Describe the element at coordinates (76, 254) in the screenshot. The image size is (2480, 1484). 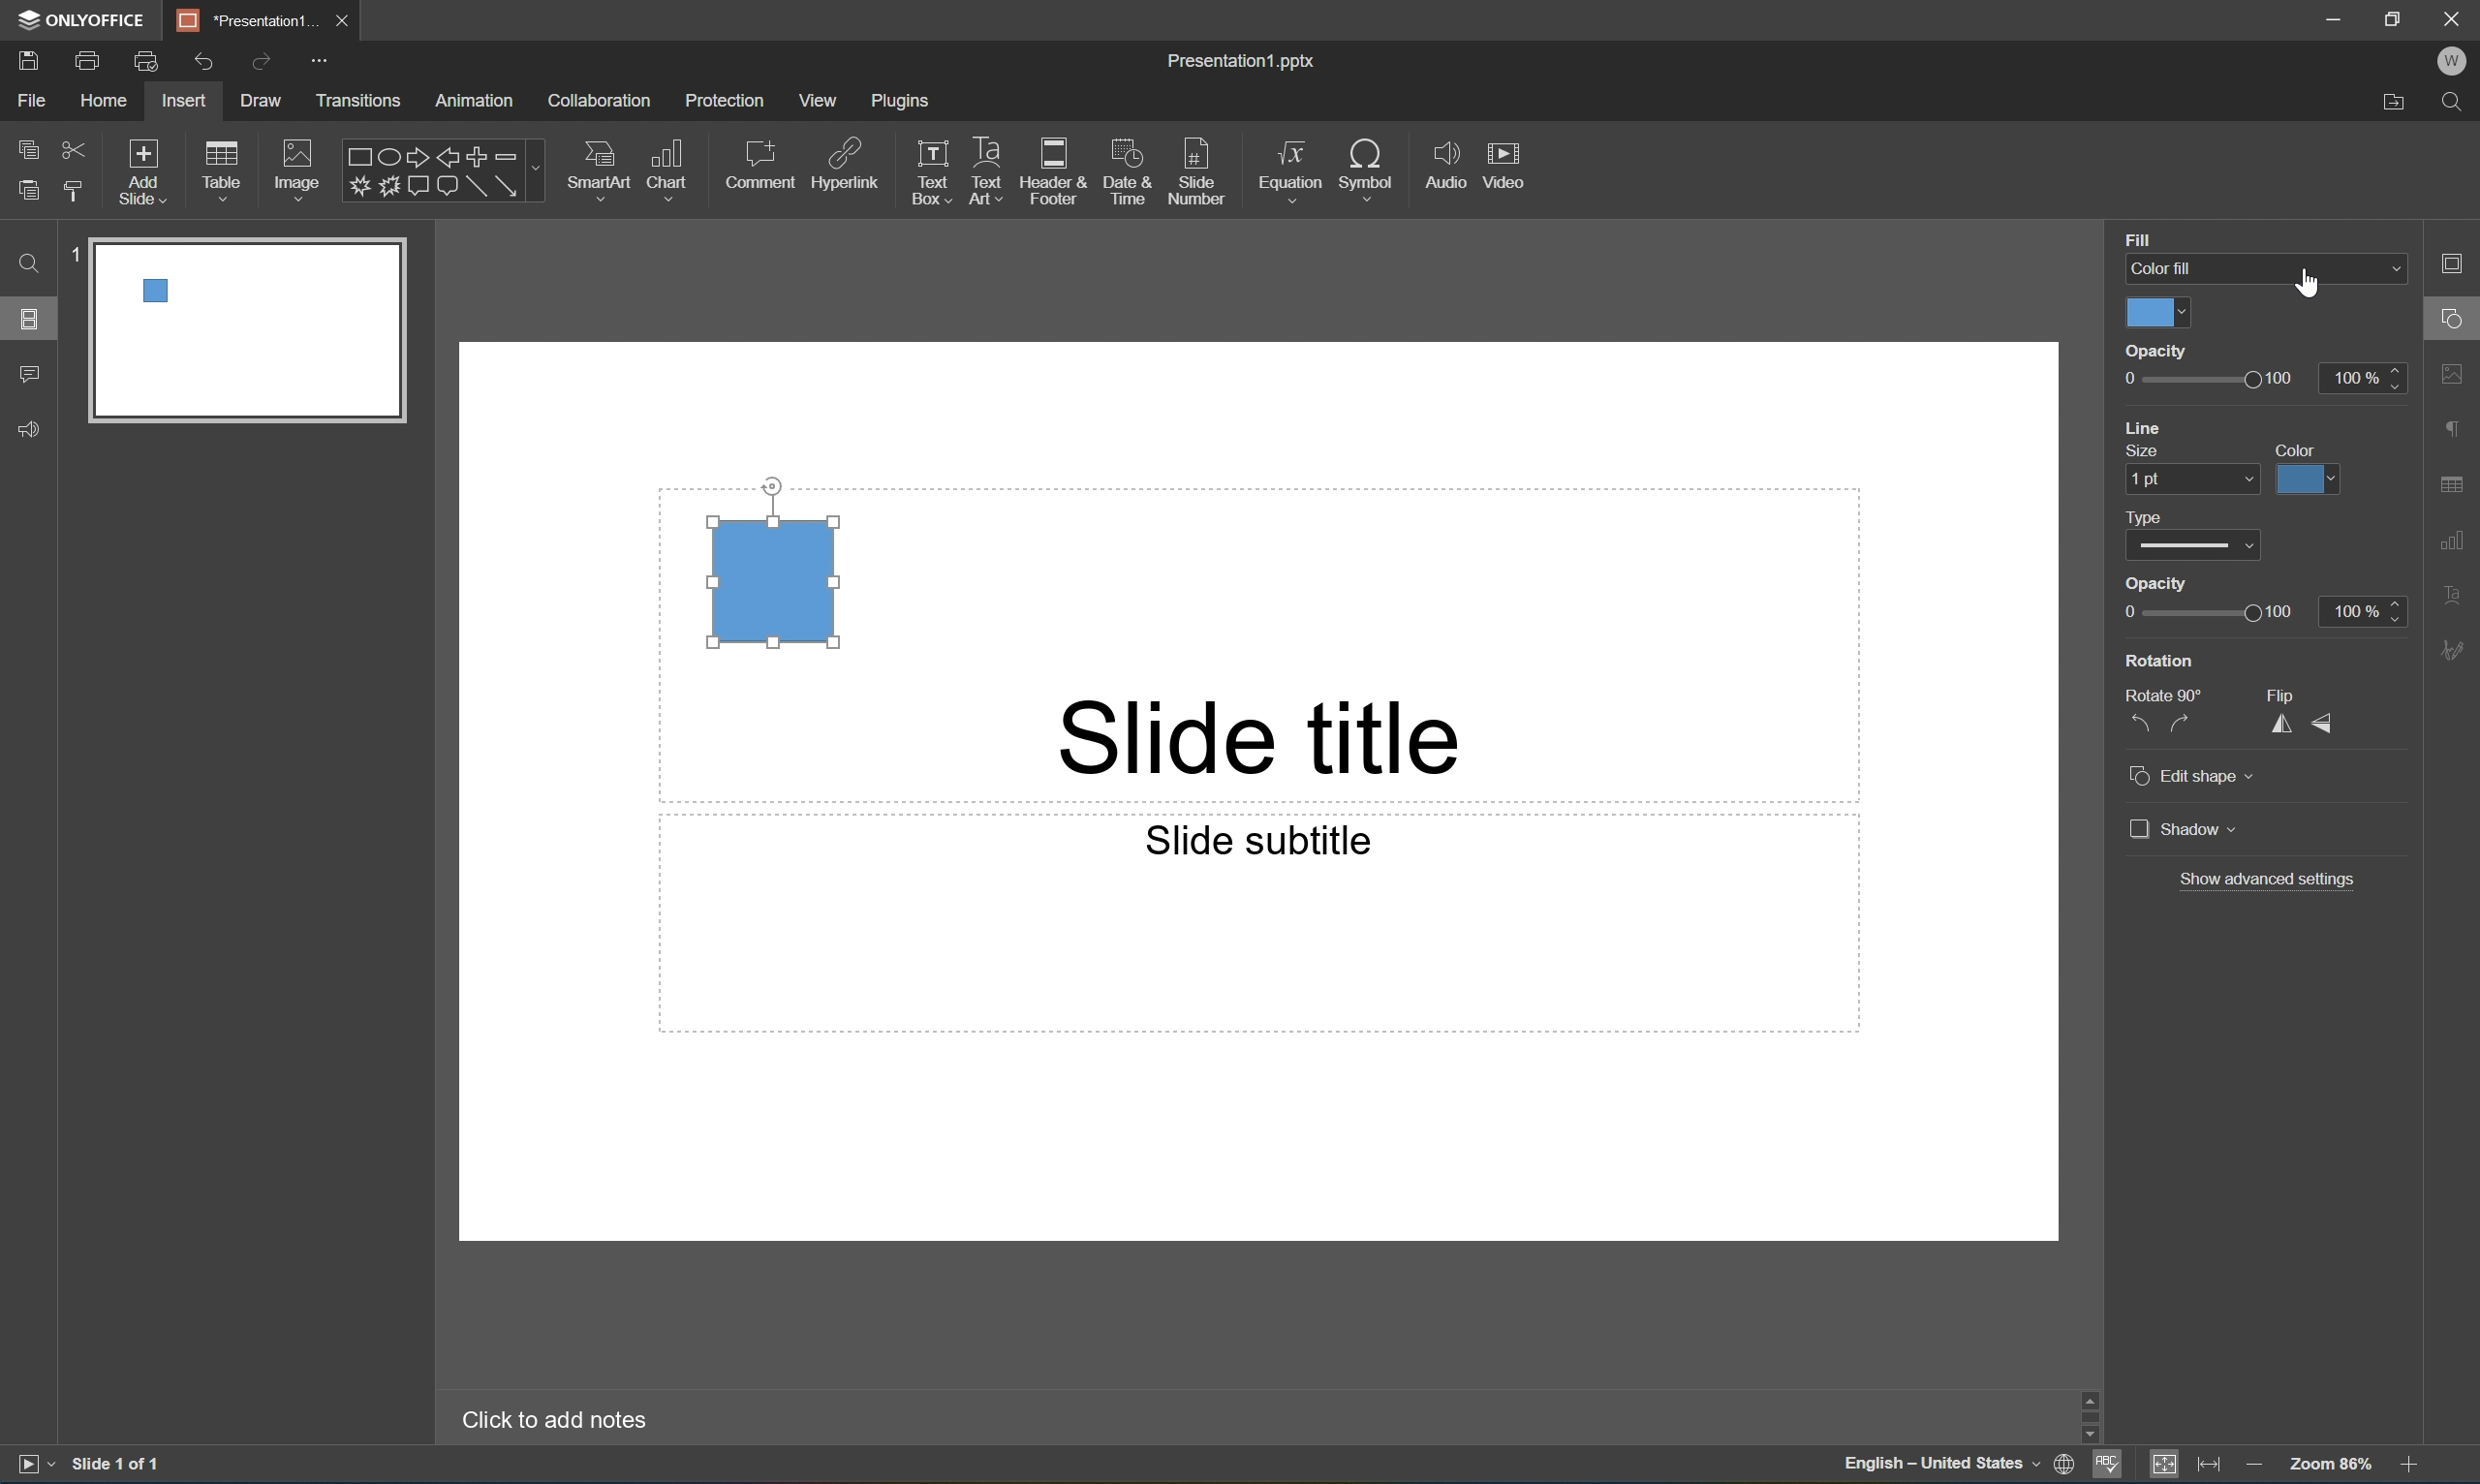
I see `1` at that location.